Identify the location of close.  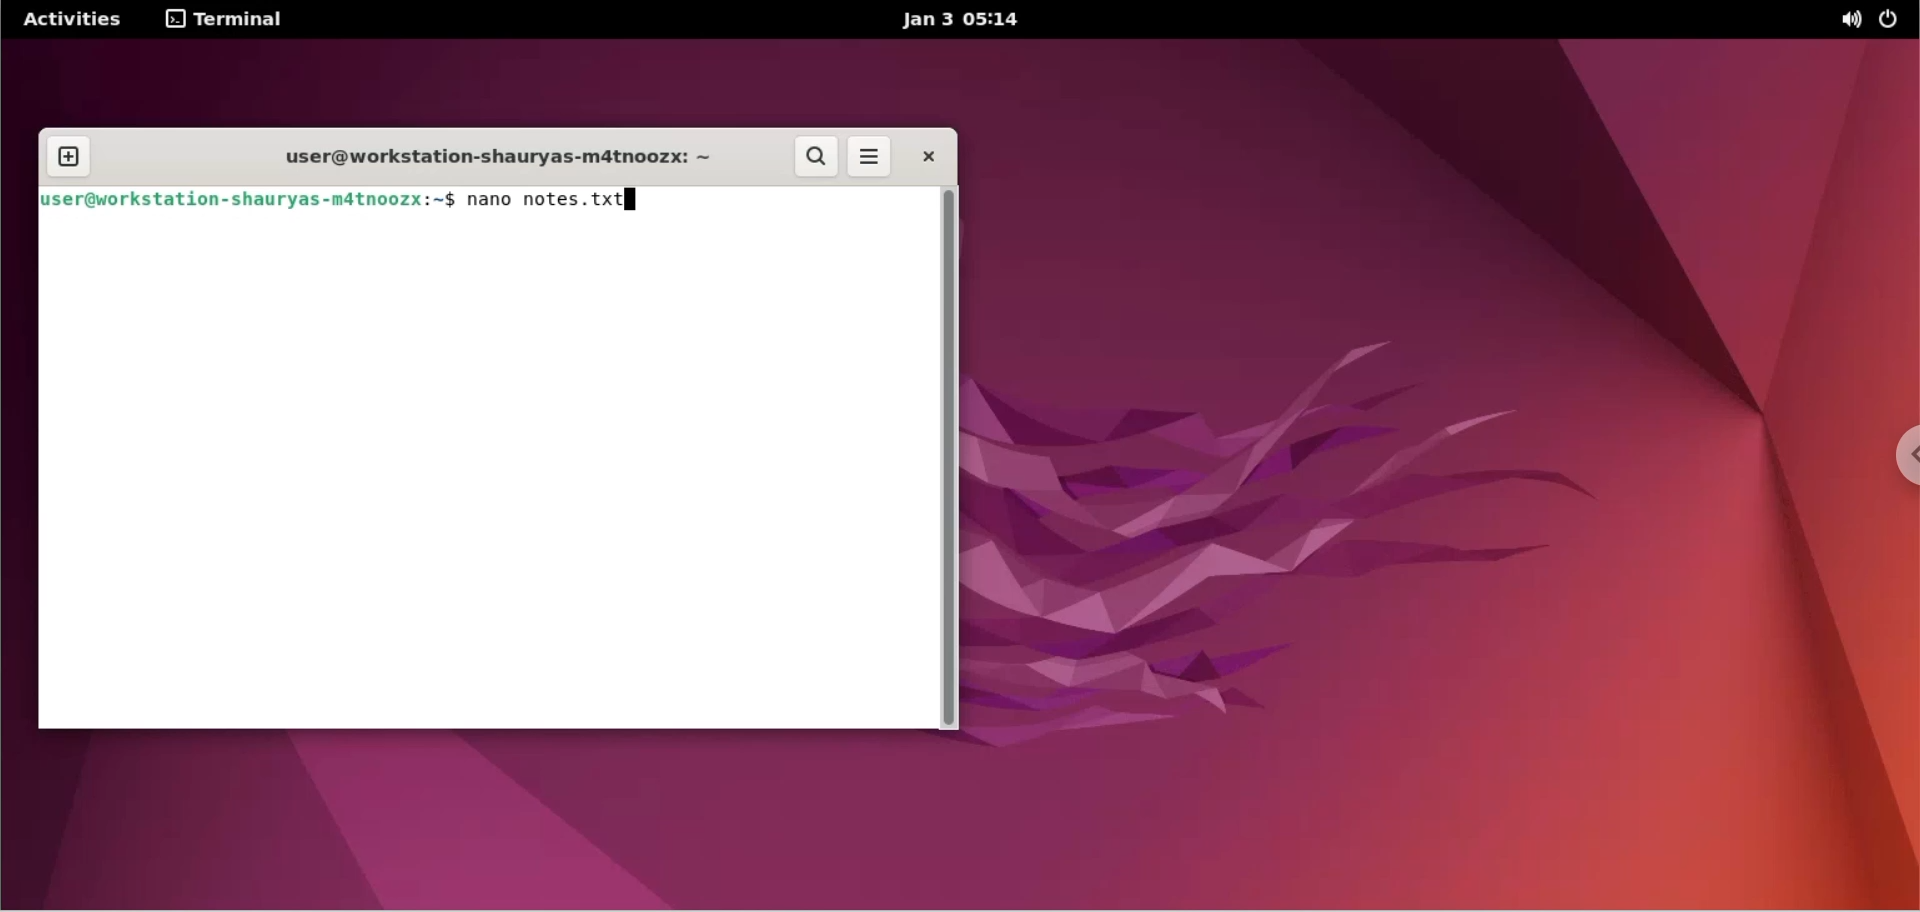
(931, 157).